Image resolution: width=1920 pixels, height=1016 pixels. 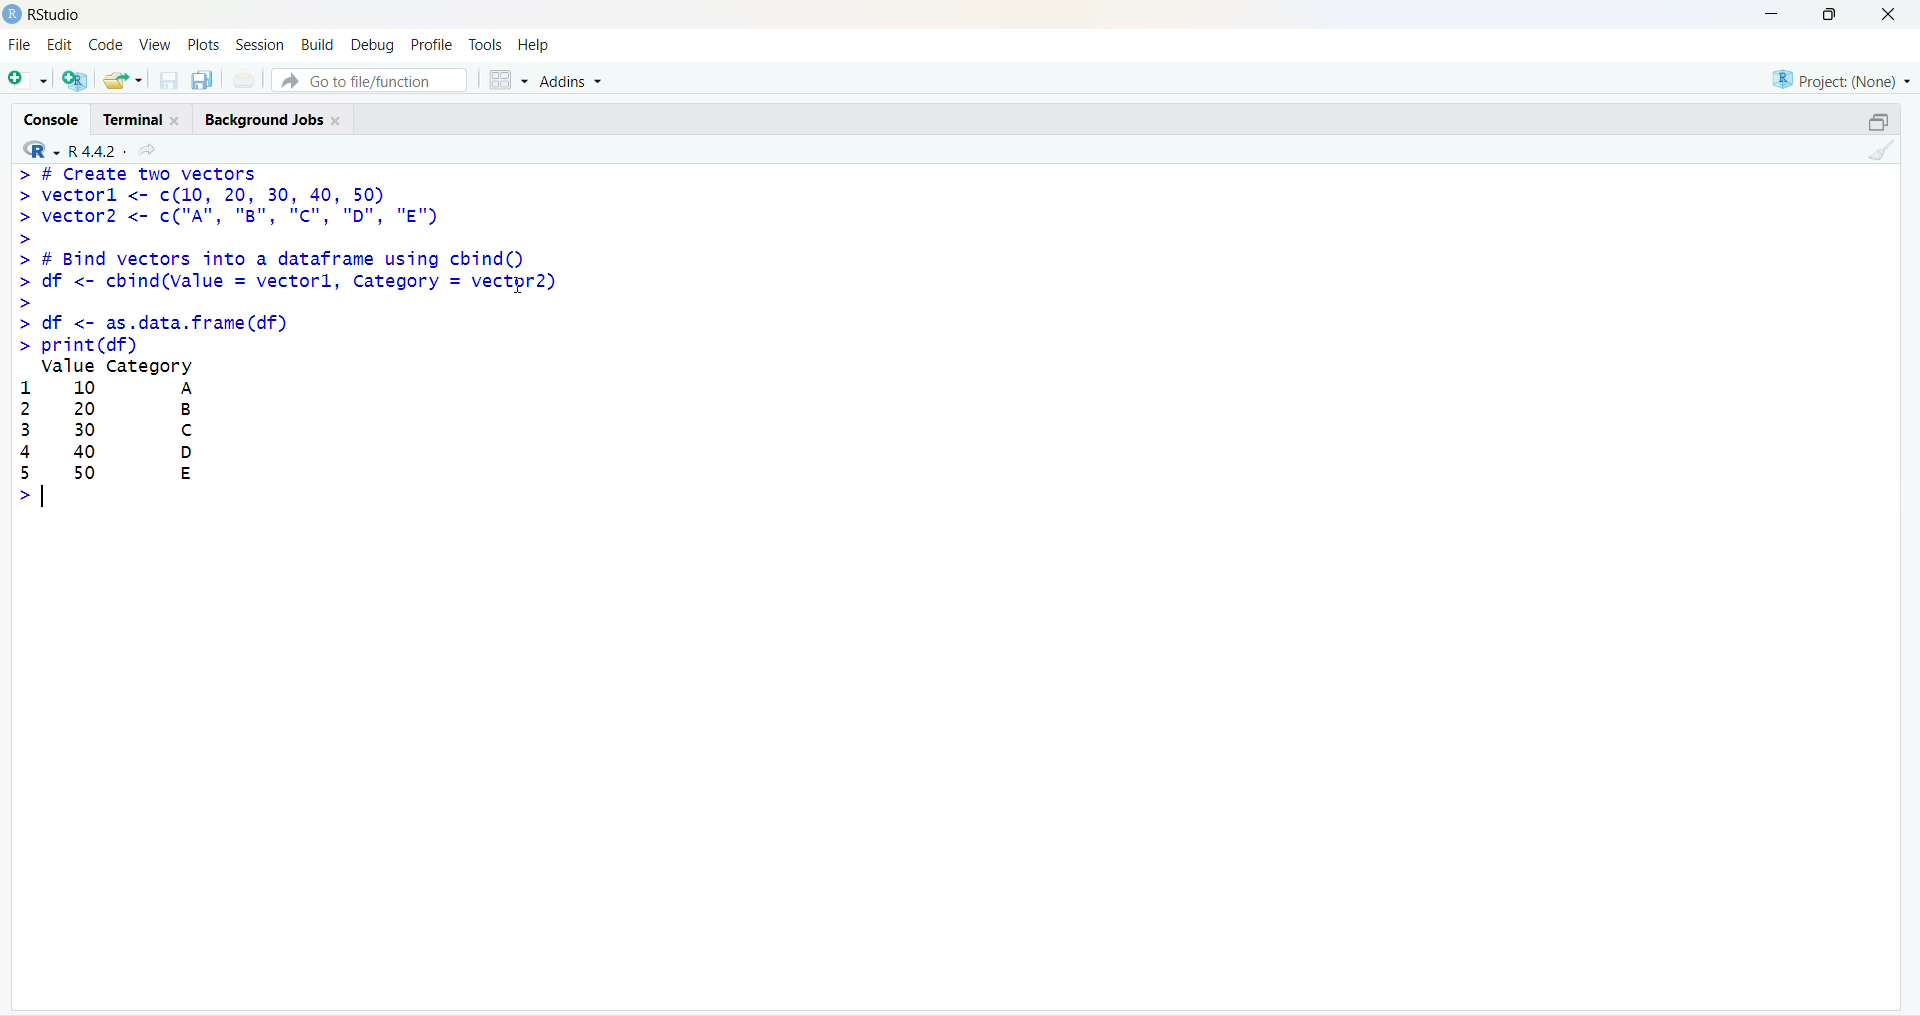 I want to click on workspace panes, so click(x=507, y=81).